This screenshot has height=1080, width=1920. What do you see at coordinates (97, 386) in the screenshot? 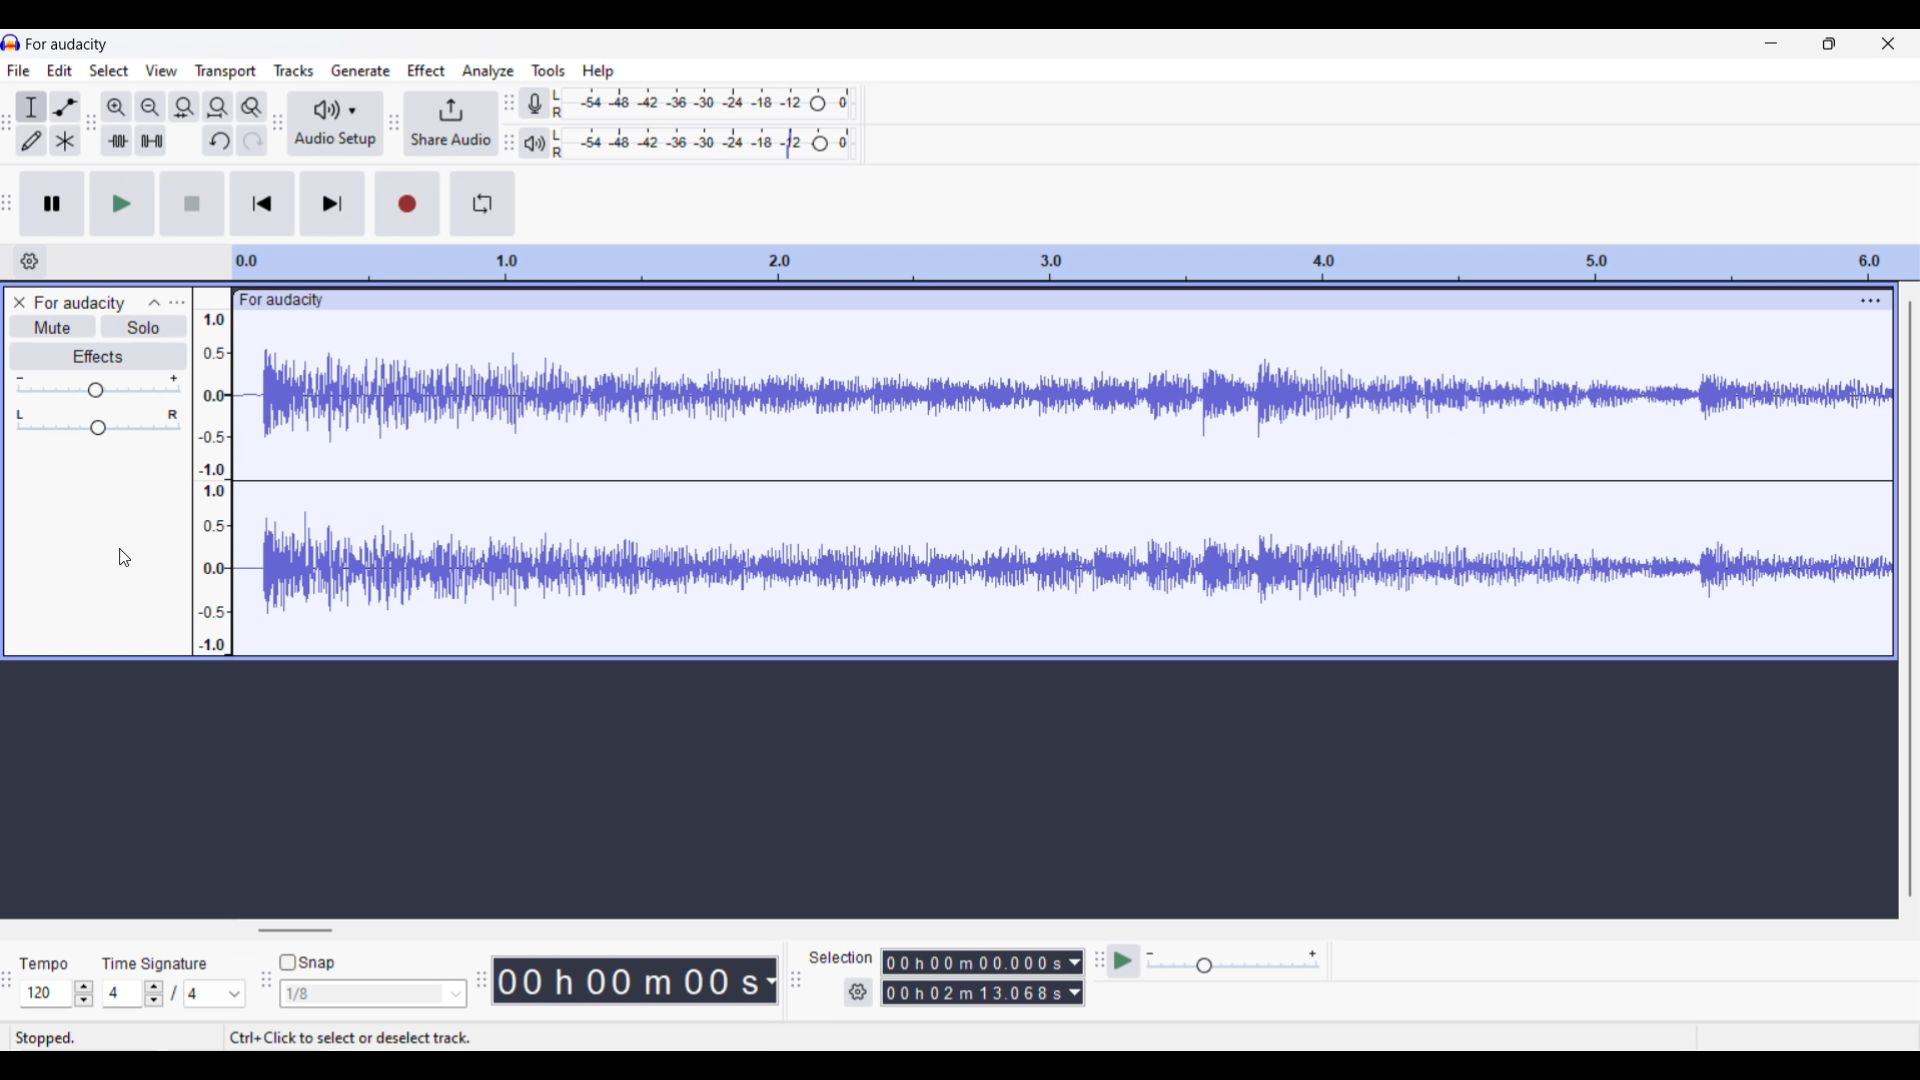
I see `Volume slide` at bounding box center [97, 386].